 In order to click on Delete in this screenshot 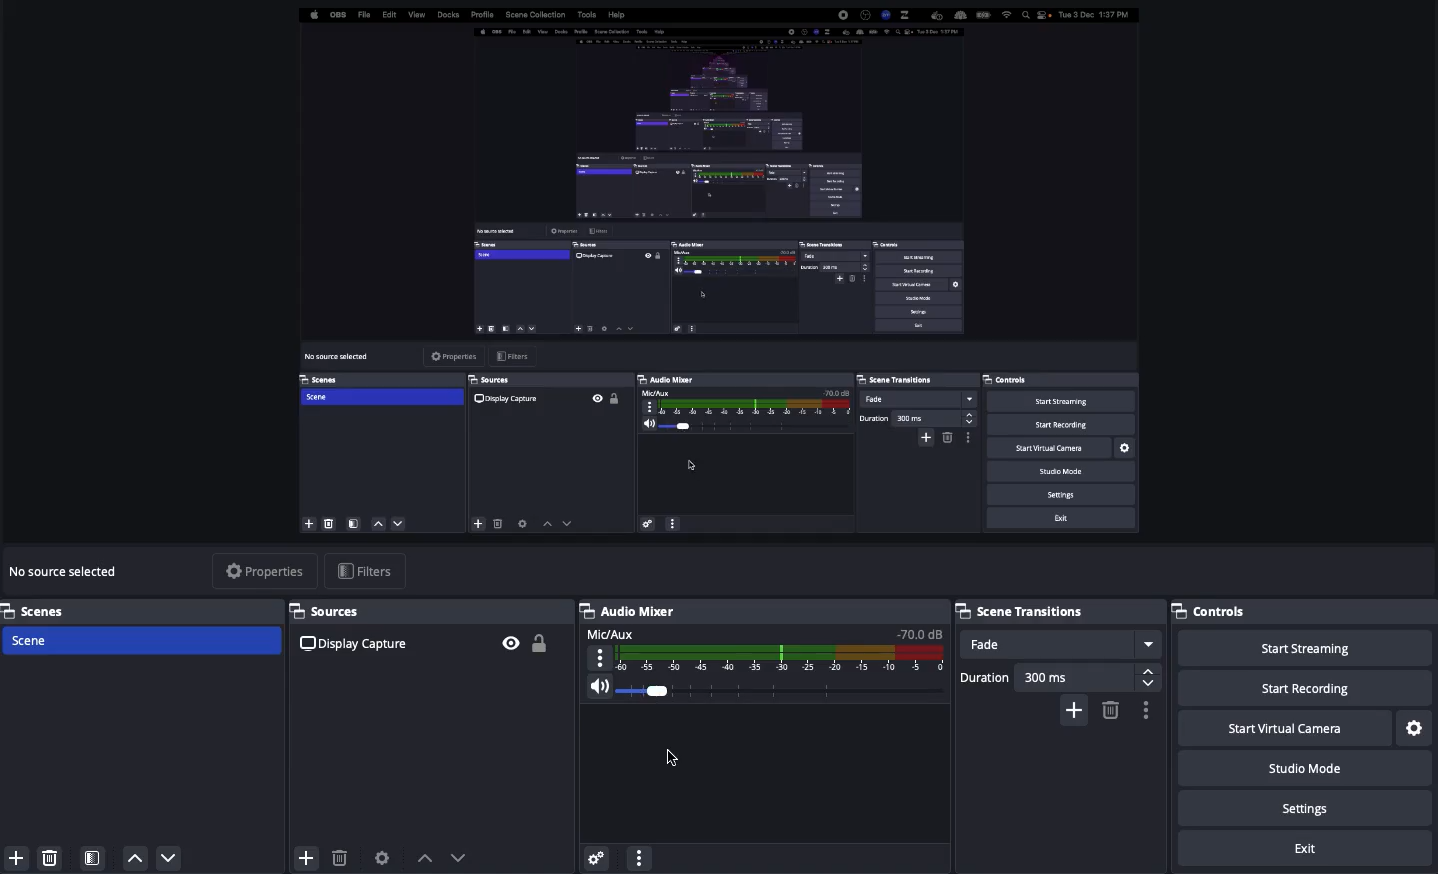, I will do `click(339, 858)`.